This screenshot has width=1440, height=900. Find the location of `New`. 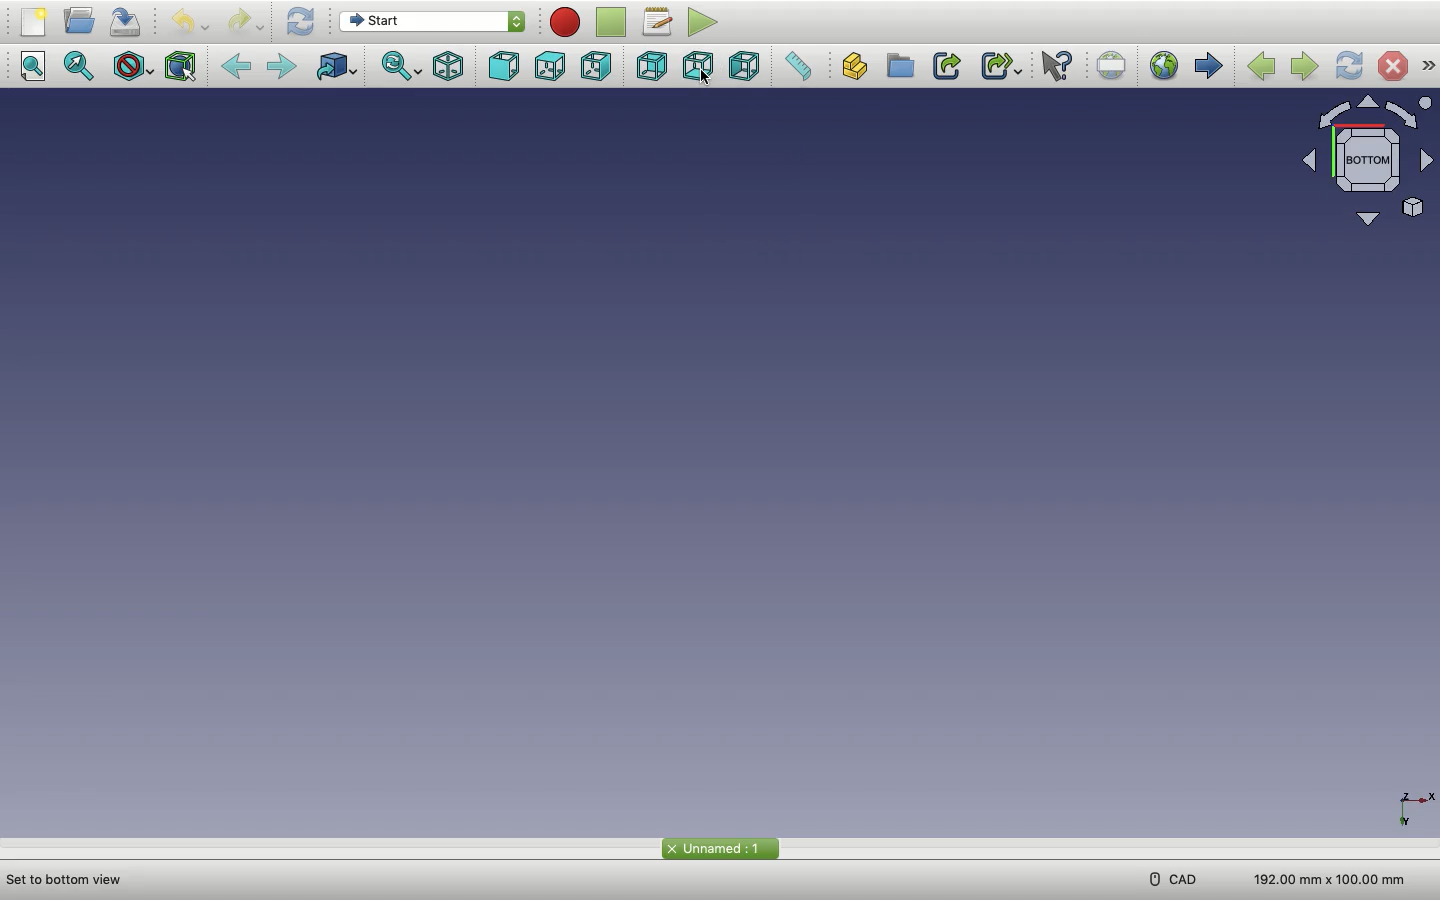

New is located at coordinates (35, 25).